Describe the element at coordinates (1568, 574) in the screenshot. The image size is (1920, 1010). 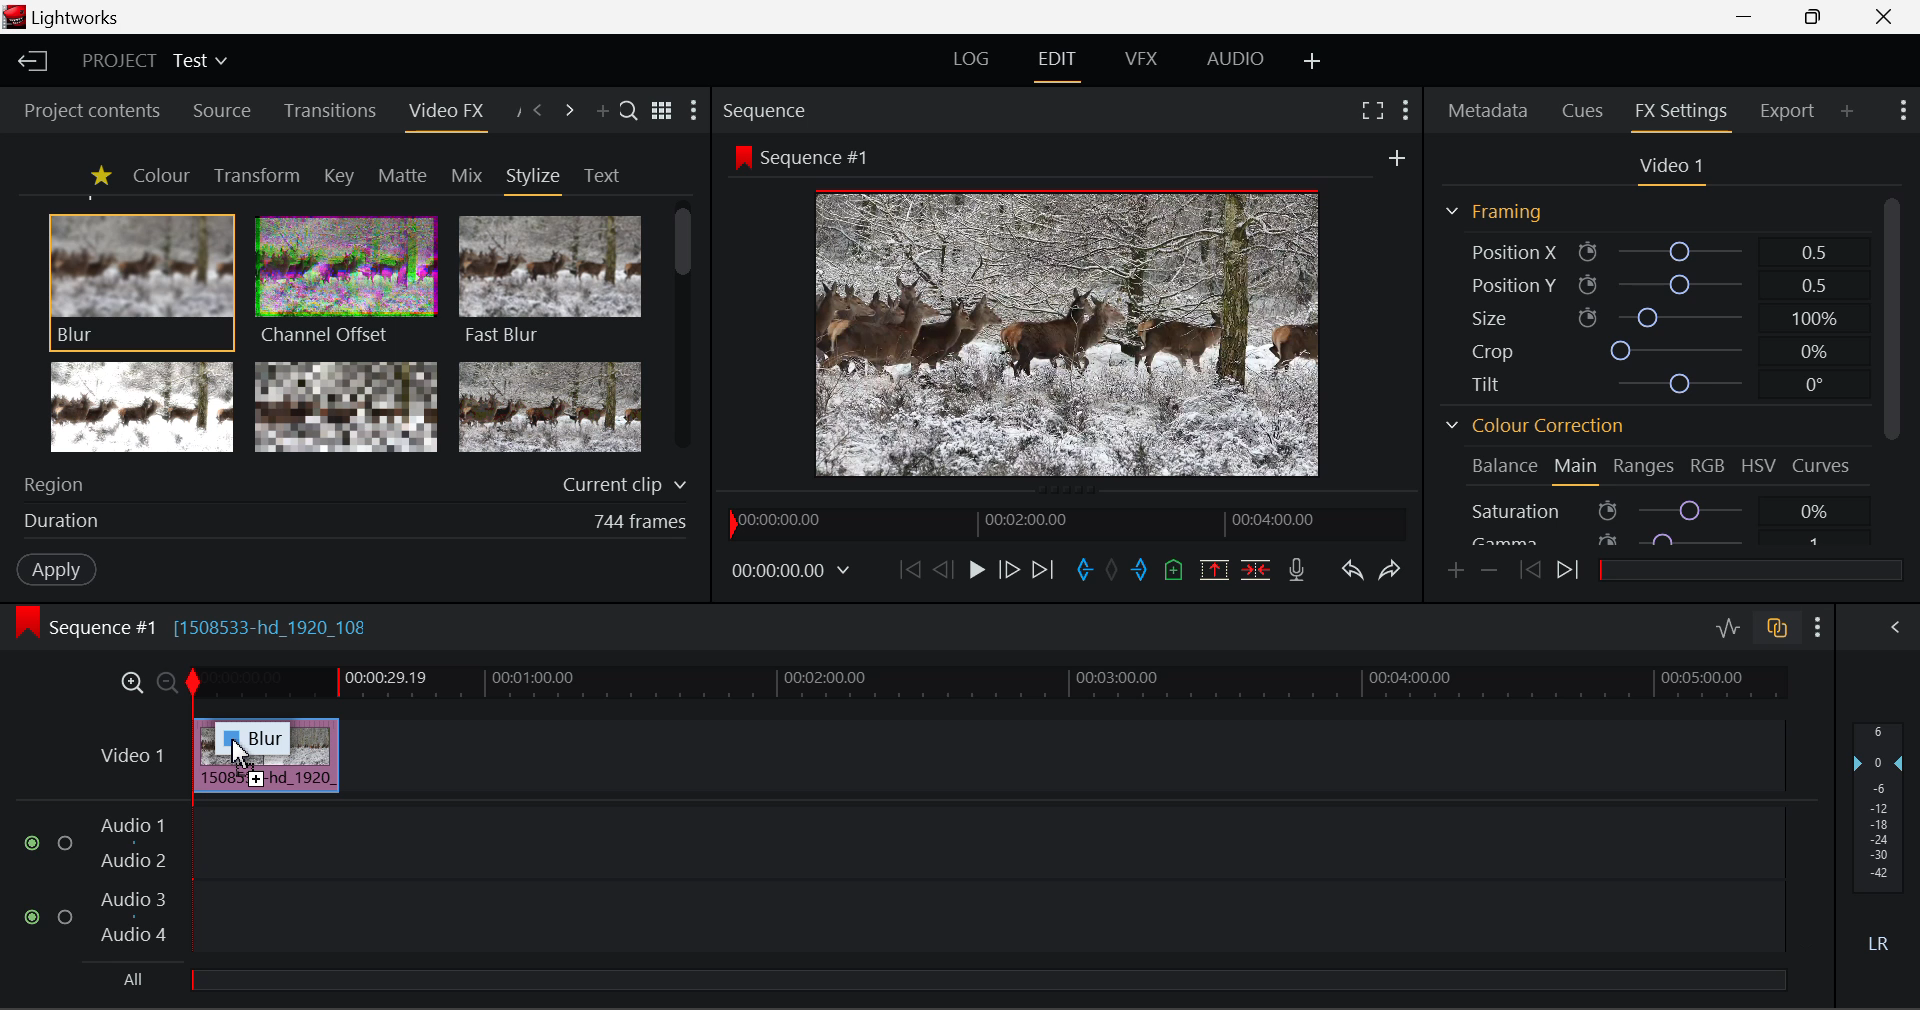
I see `Next keyframe` at that location.